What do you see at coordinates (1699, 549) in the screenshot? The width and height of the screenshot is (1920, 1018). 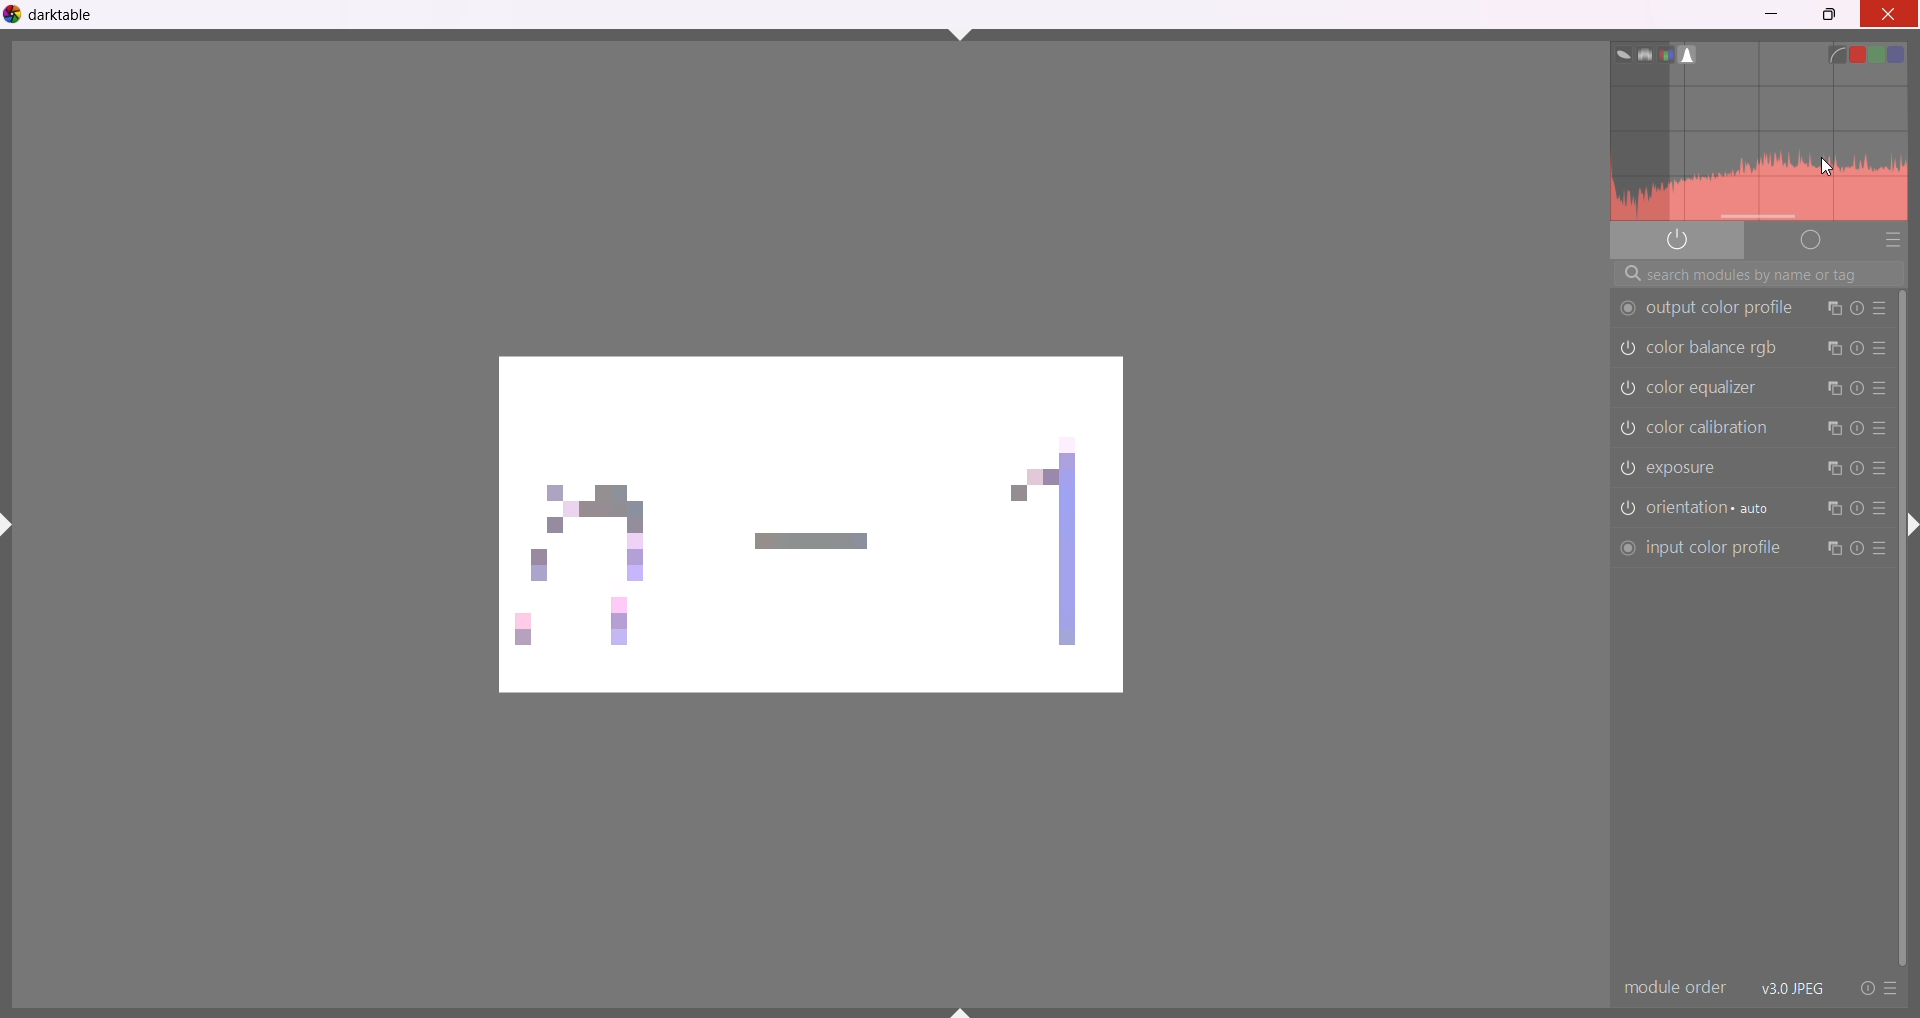 I see `input color profile` at bounding box center [1699, 549].